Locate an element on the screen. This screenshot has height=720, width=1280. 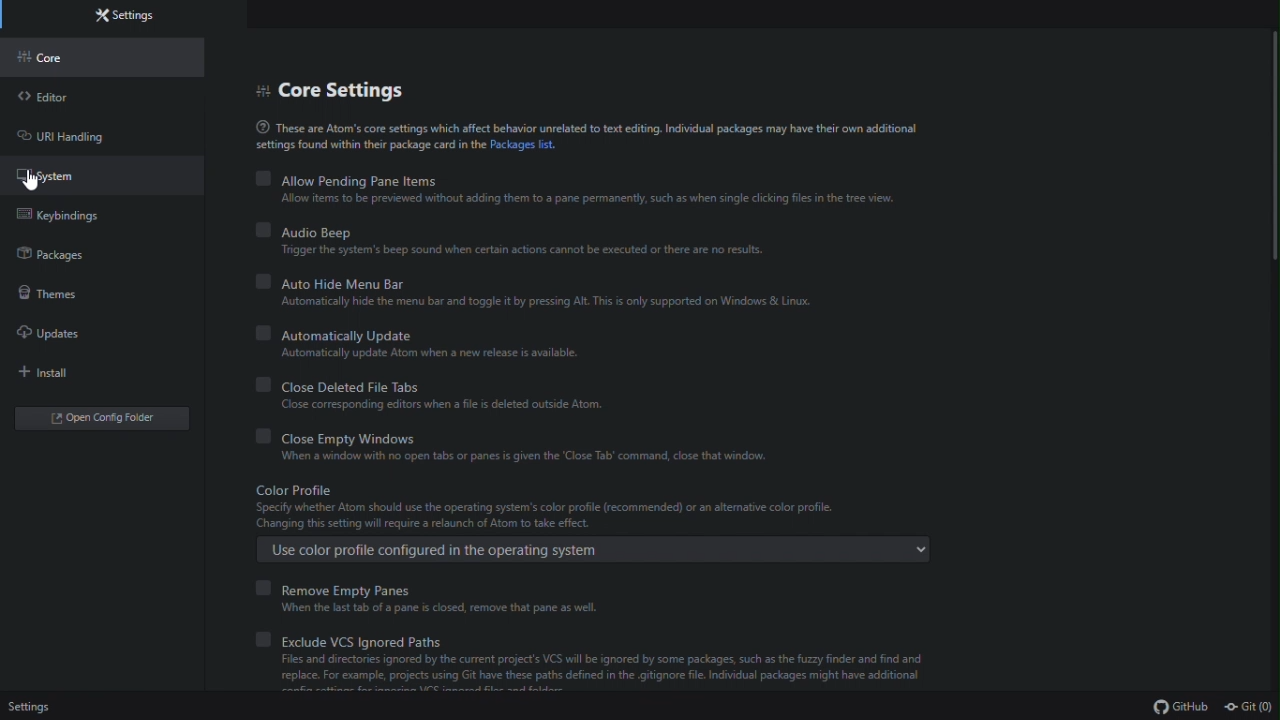
Key binding is located at coordinates (67, 219).